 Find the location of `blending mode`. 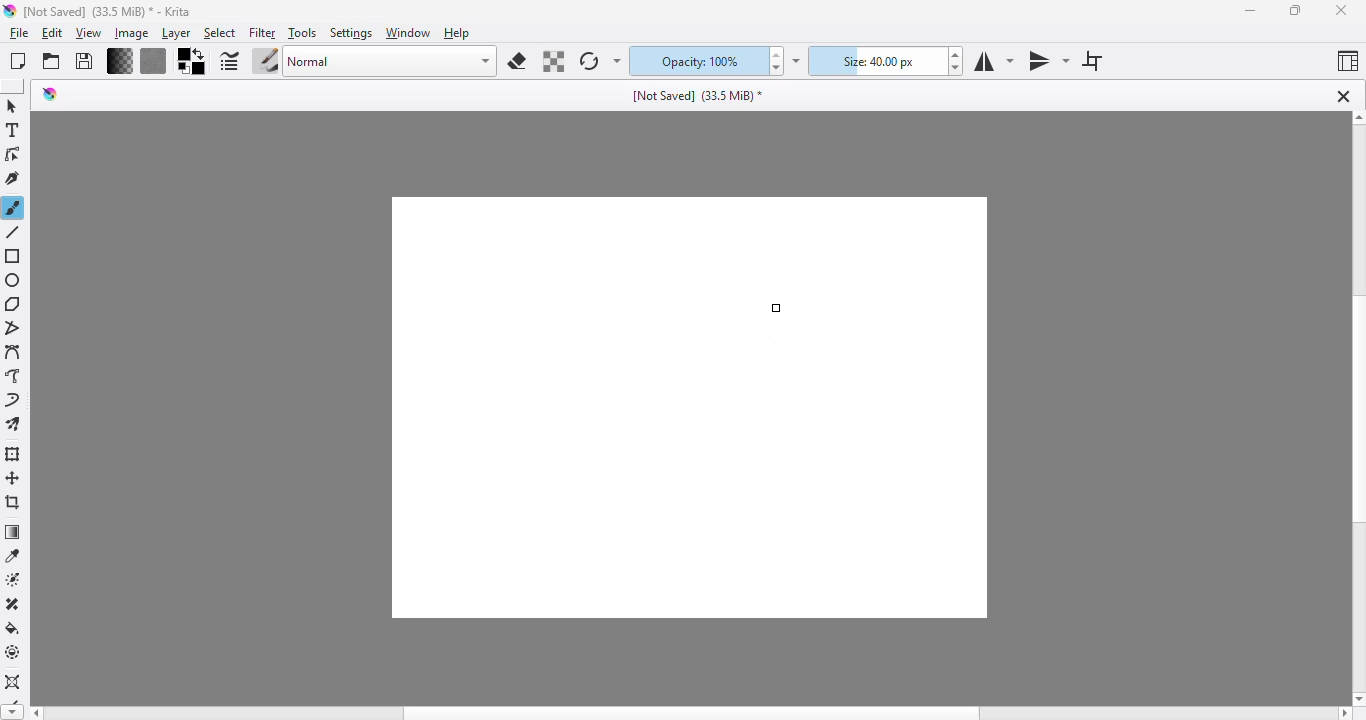

blending mode is located at coordinates (392, 62).